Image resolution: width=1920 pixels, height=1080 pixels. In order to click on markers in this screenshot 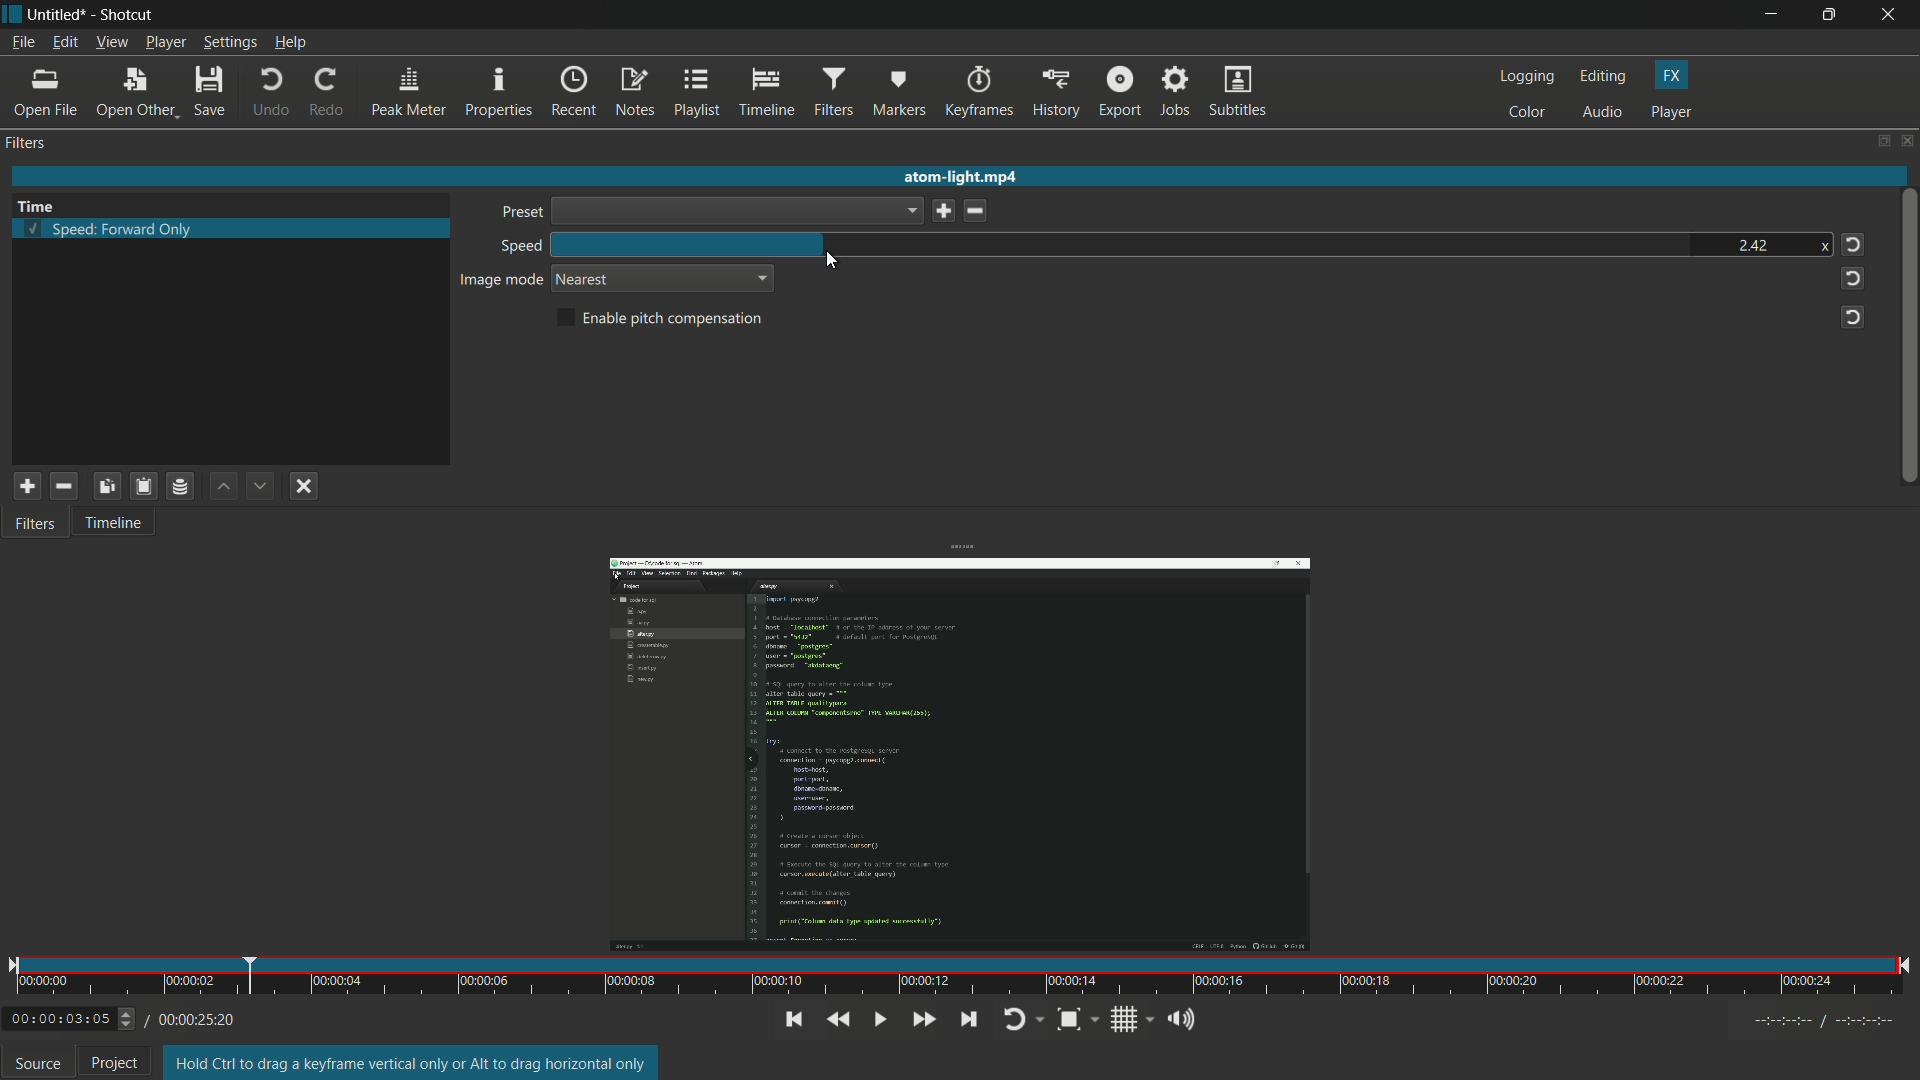, I will do `click(901, 93)`.